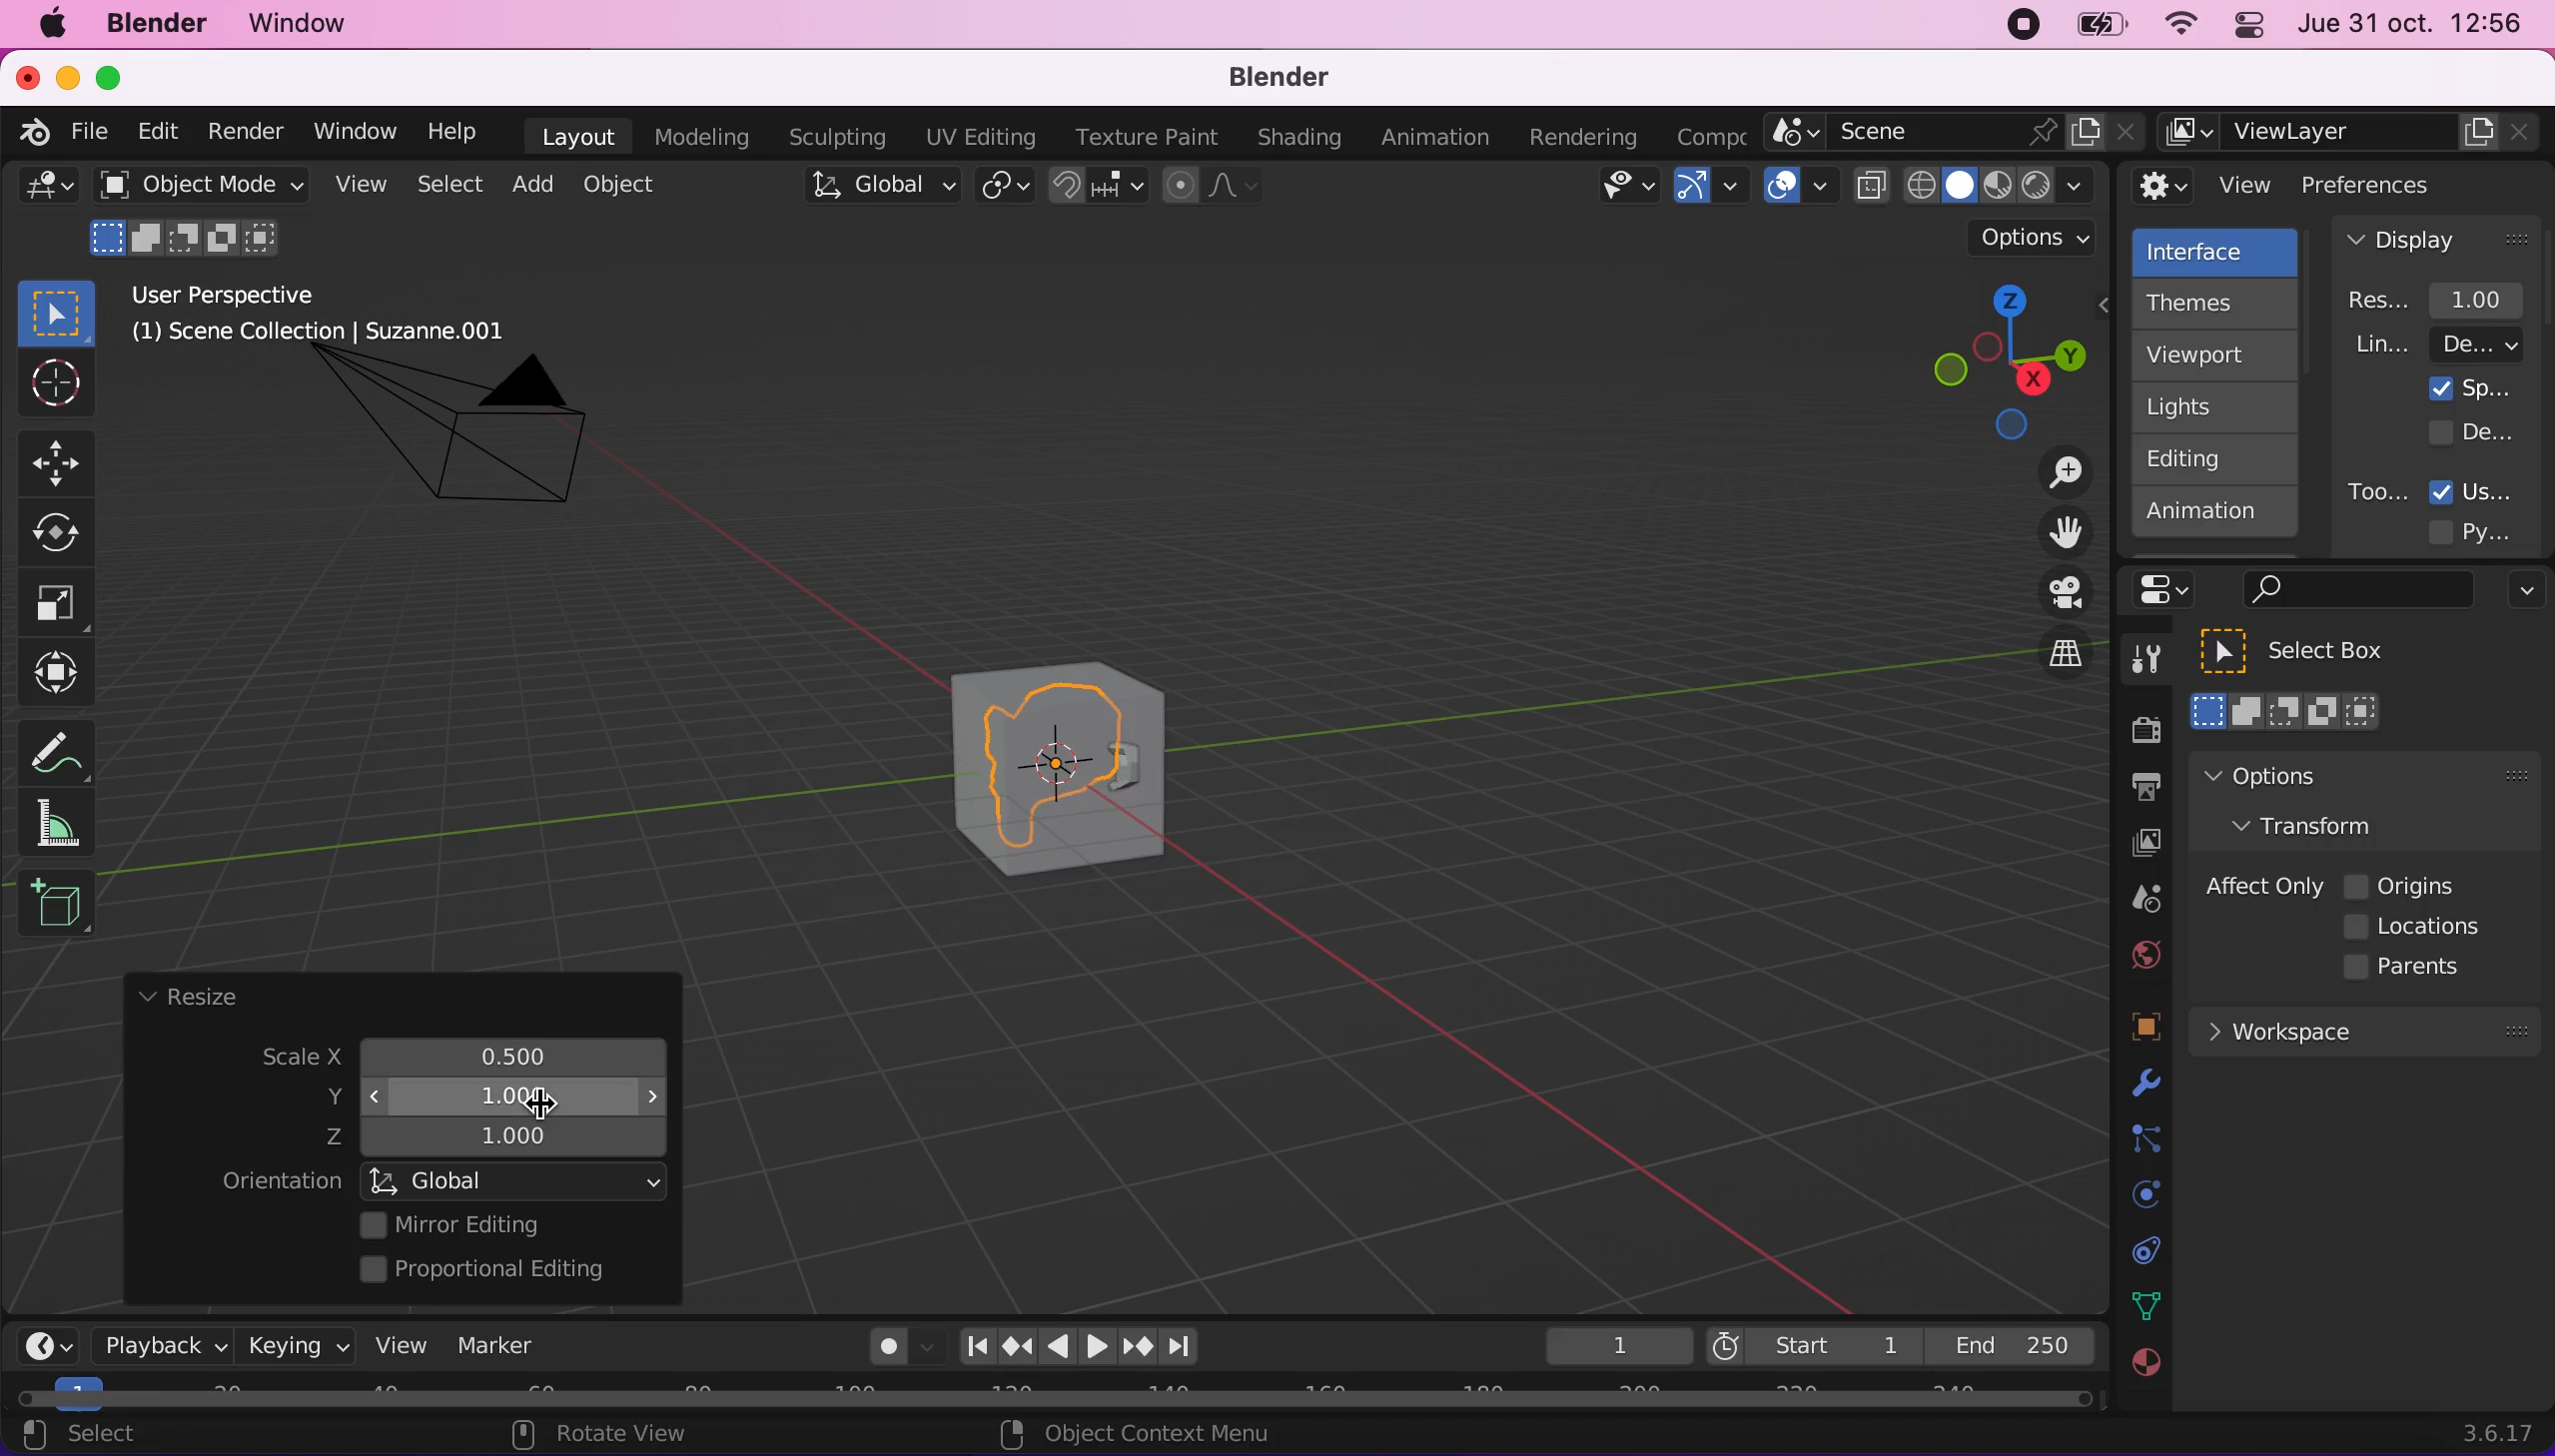  I want to click on end 250, so click(2010, 1344).